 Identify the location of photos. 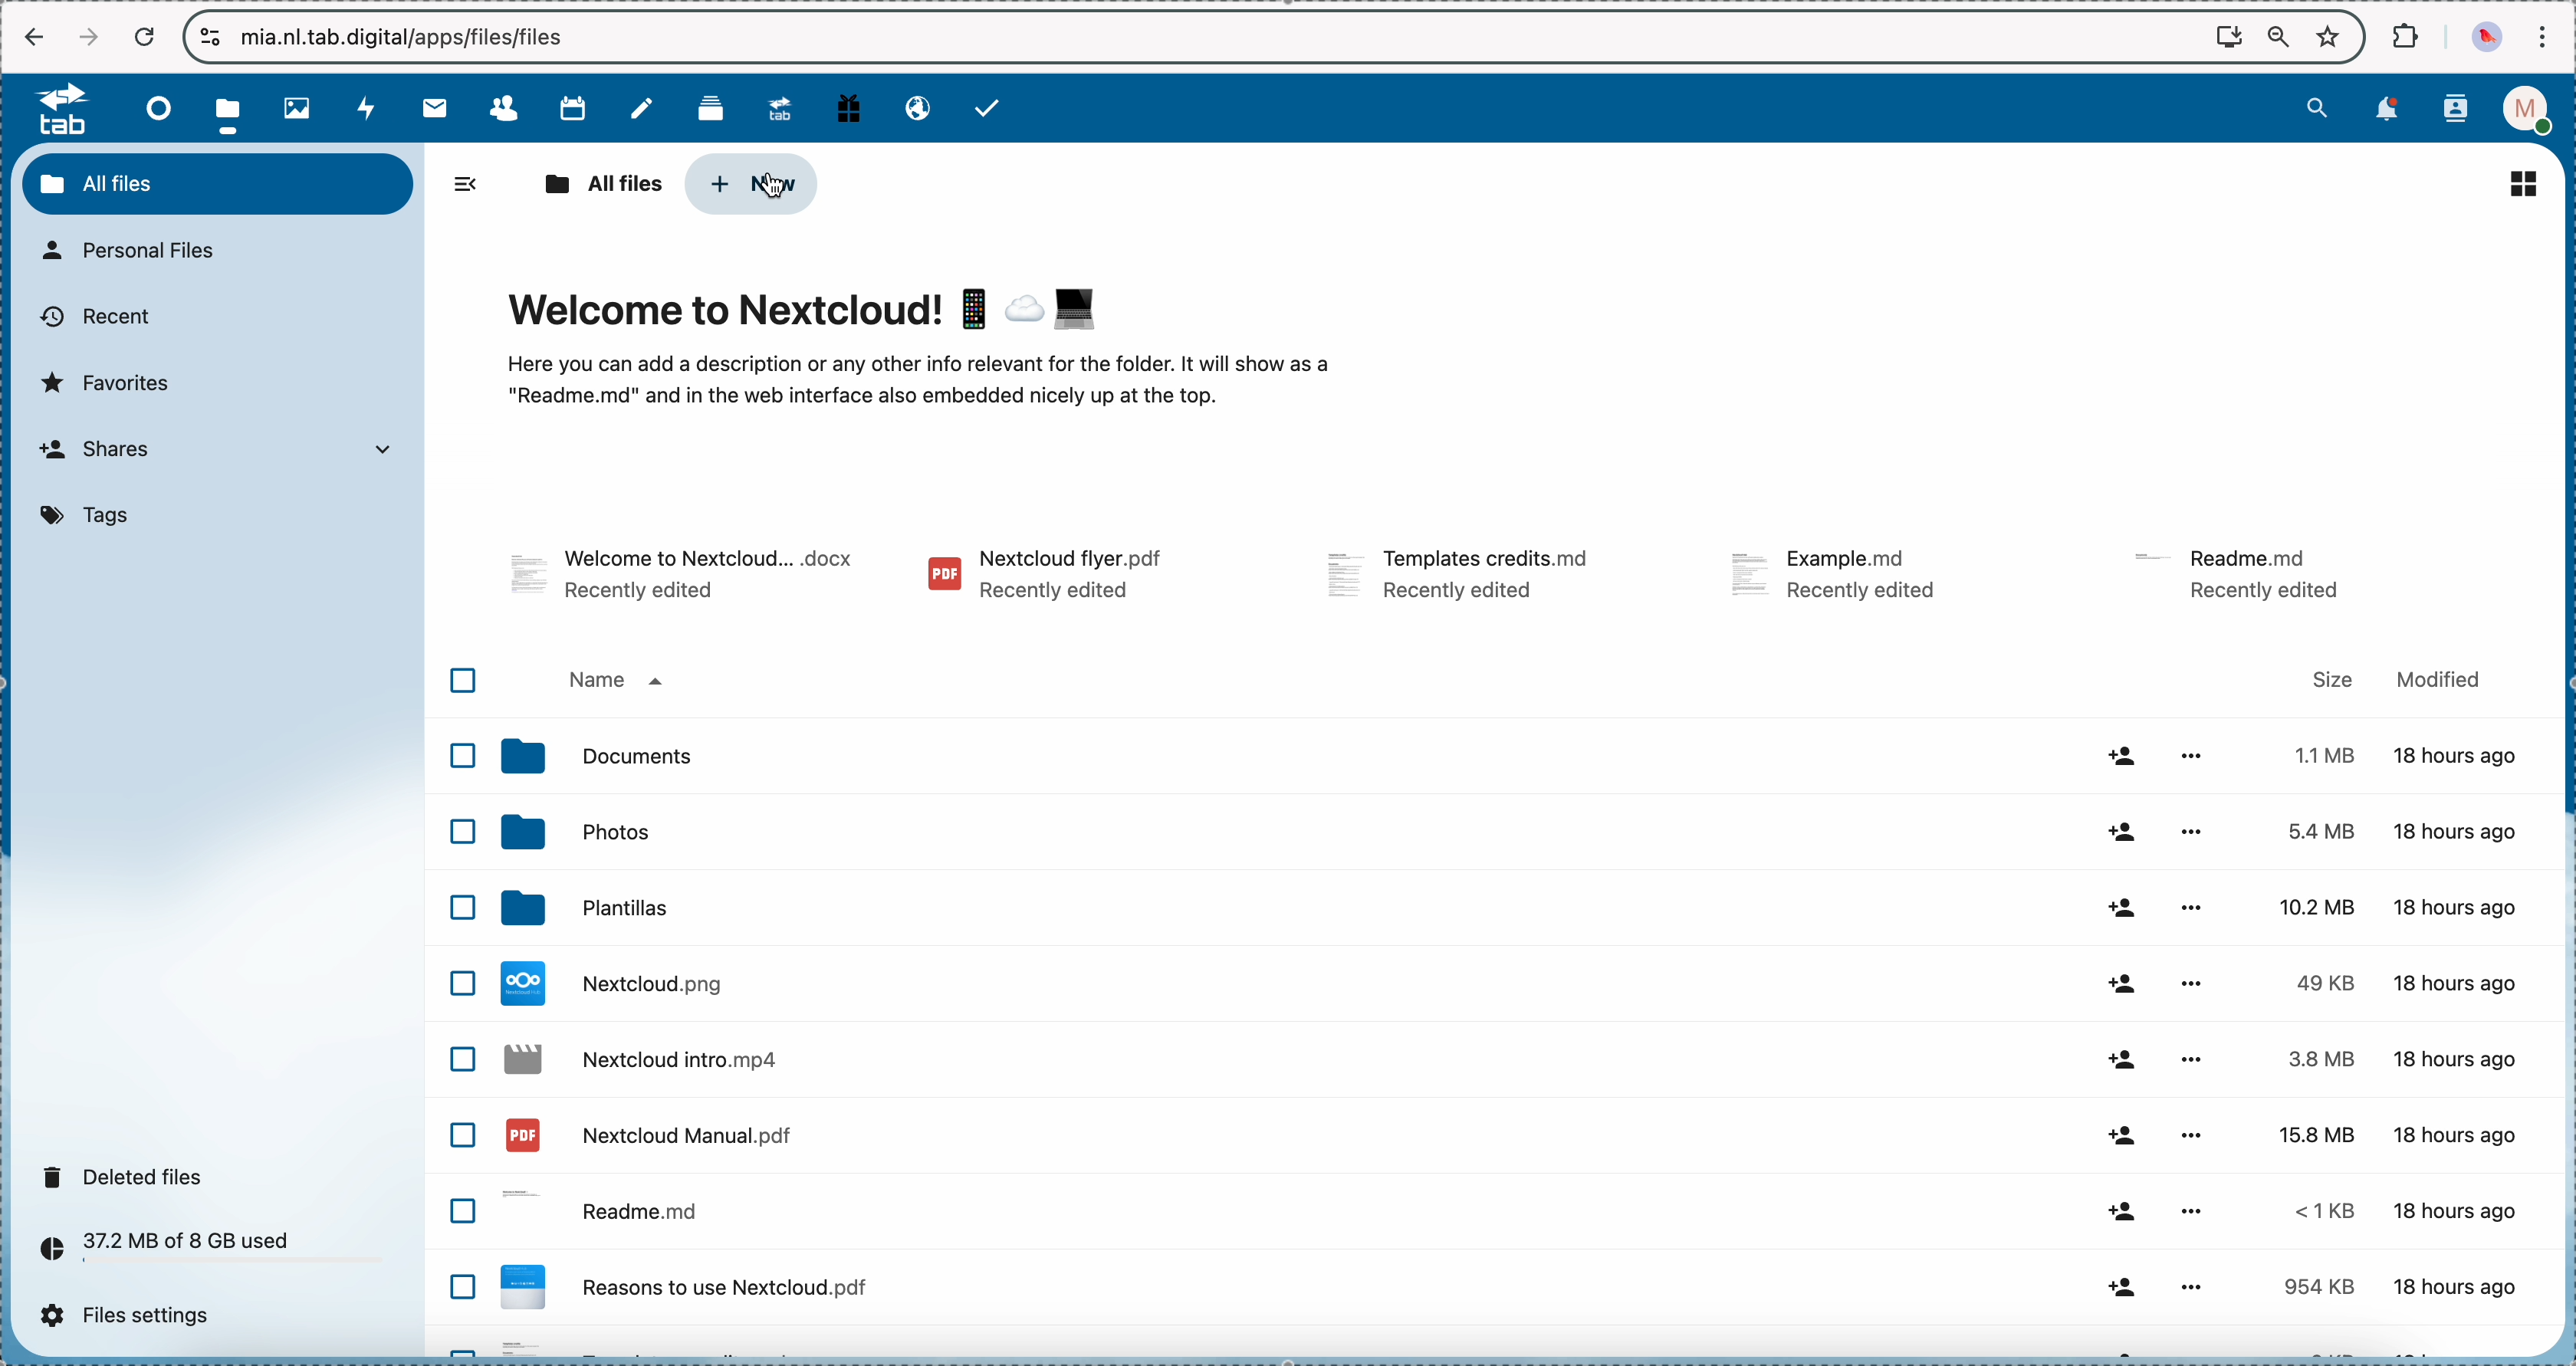
(303, 109).